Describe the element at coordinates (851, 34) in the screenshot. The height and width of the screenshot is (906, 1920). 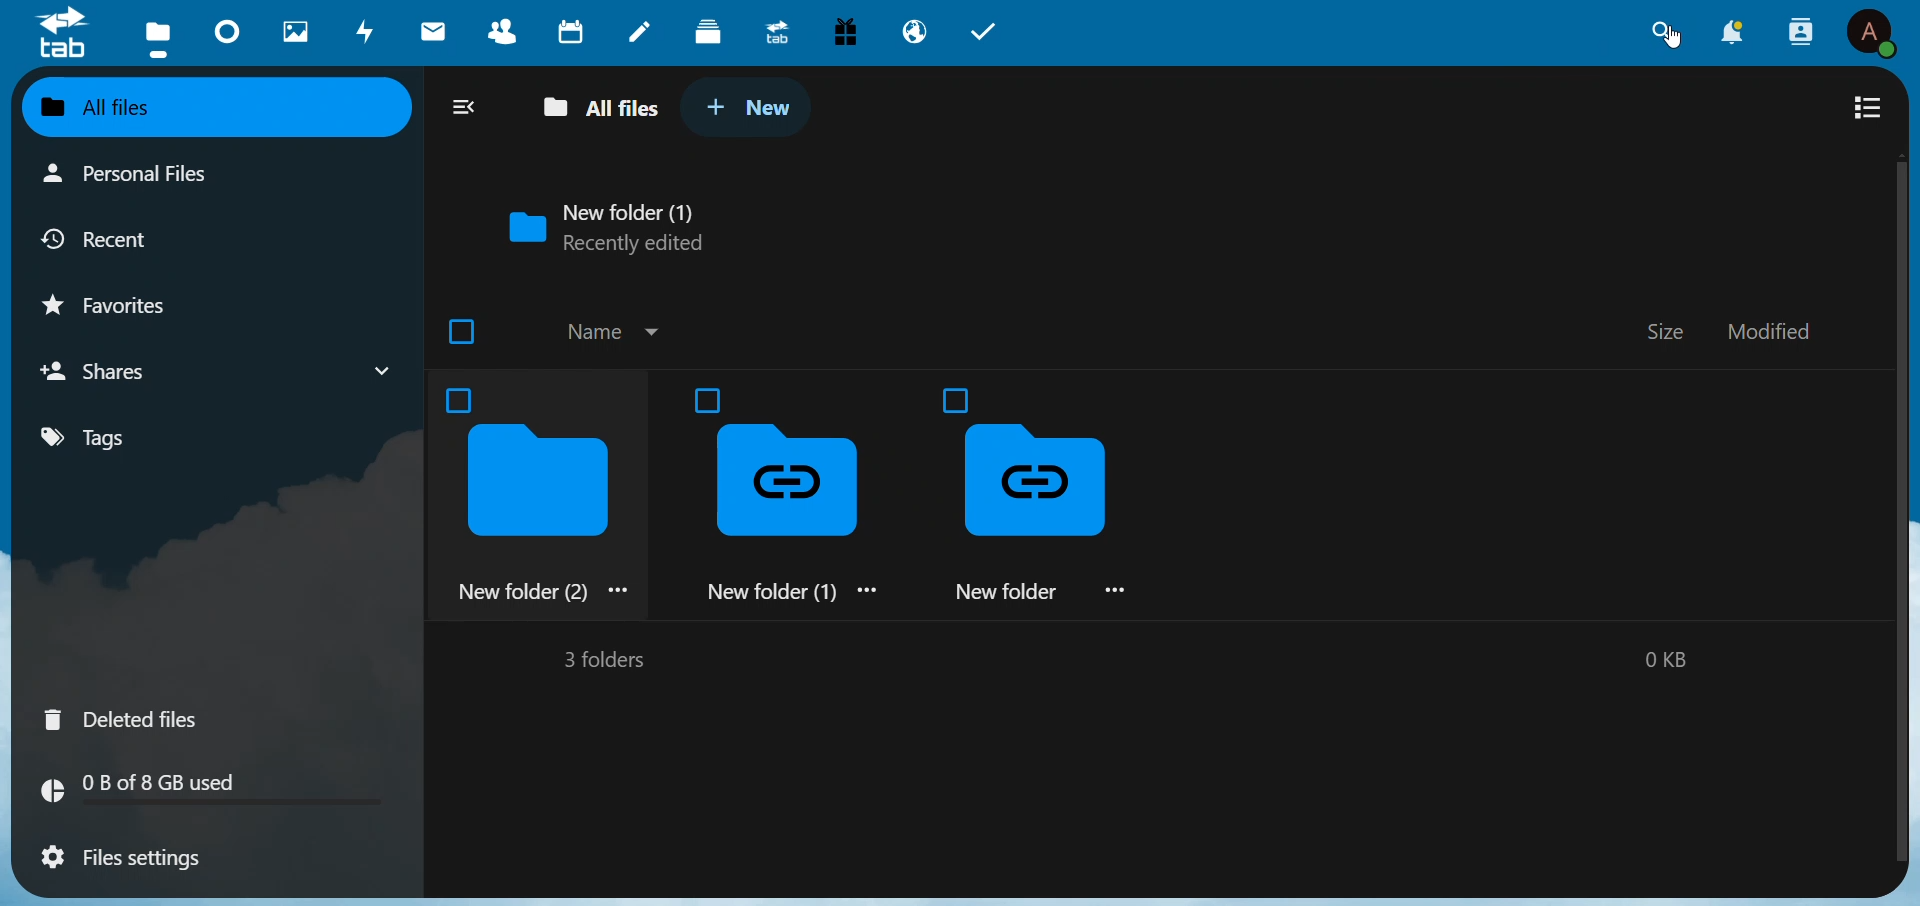
I see `free trial` at that location.